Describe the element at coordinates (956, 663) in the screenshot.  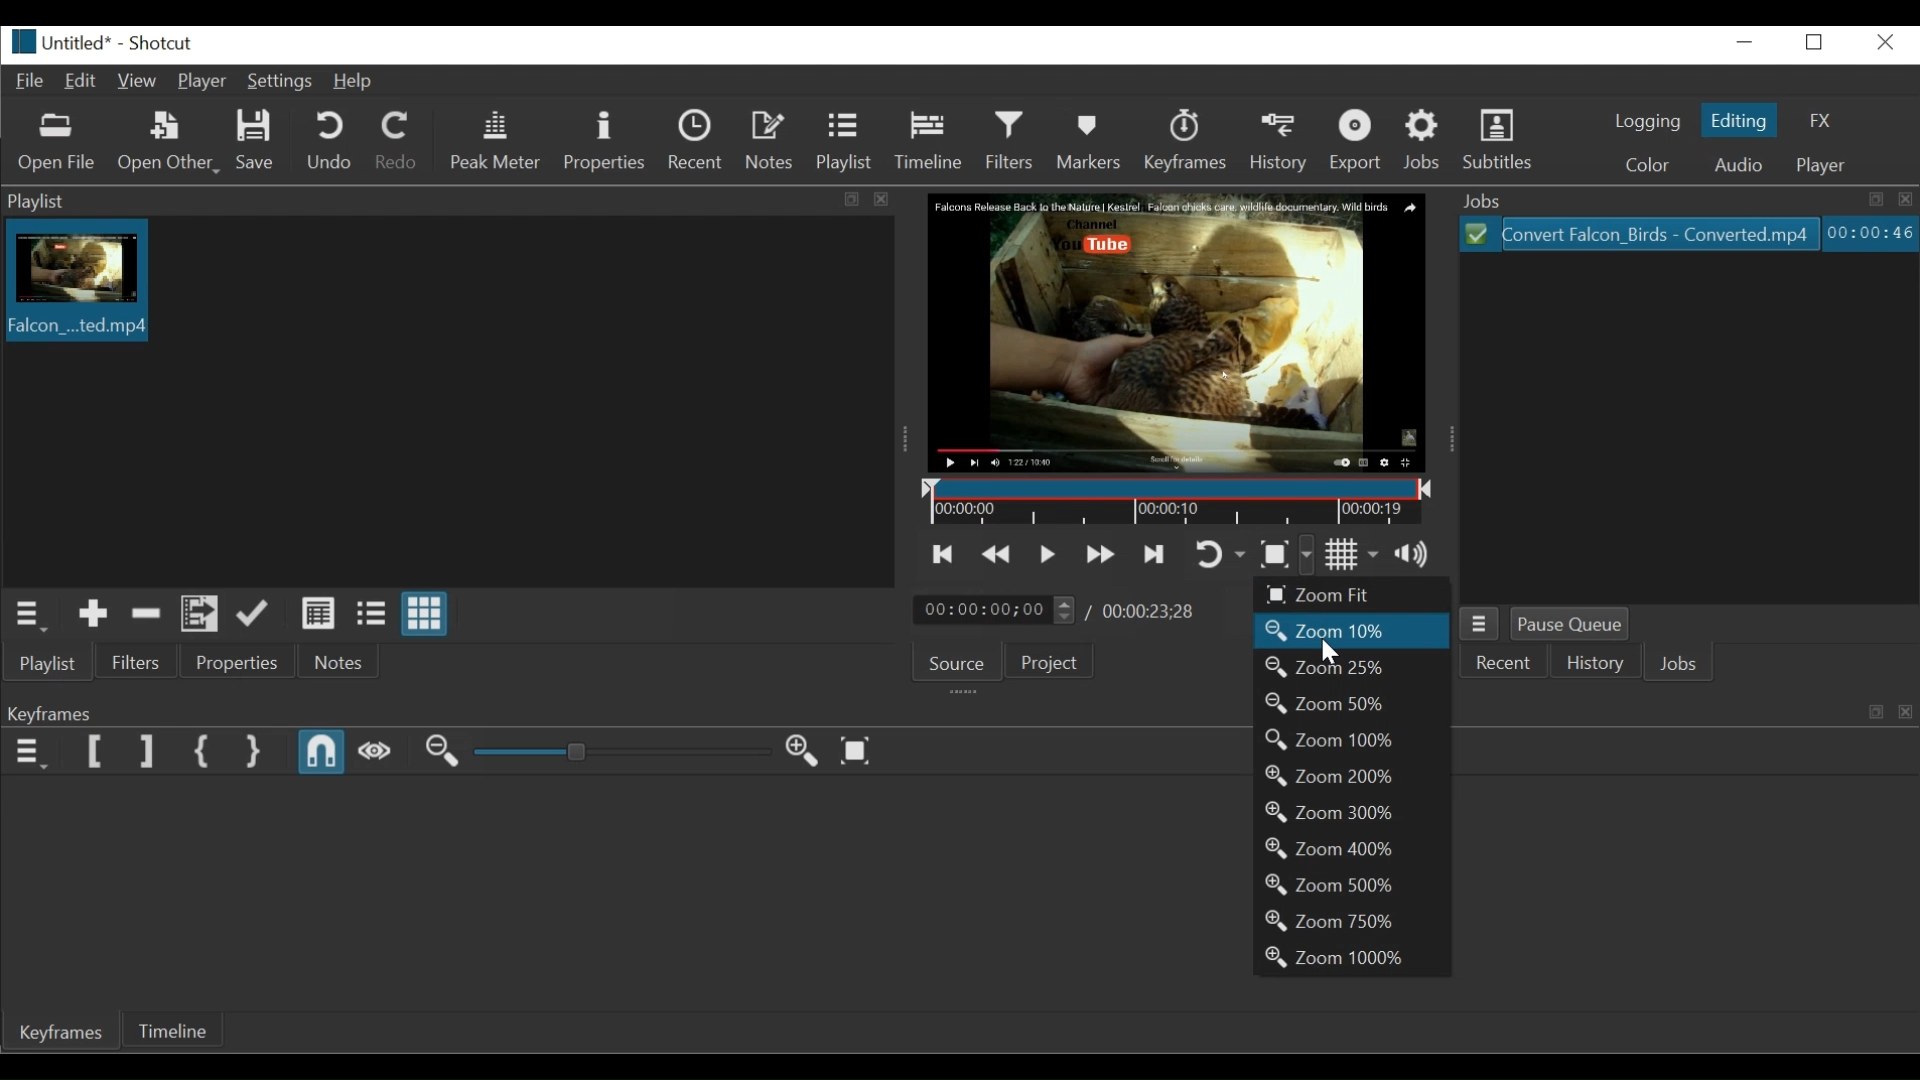
I see `Source` at that location.